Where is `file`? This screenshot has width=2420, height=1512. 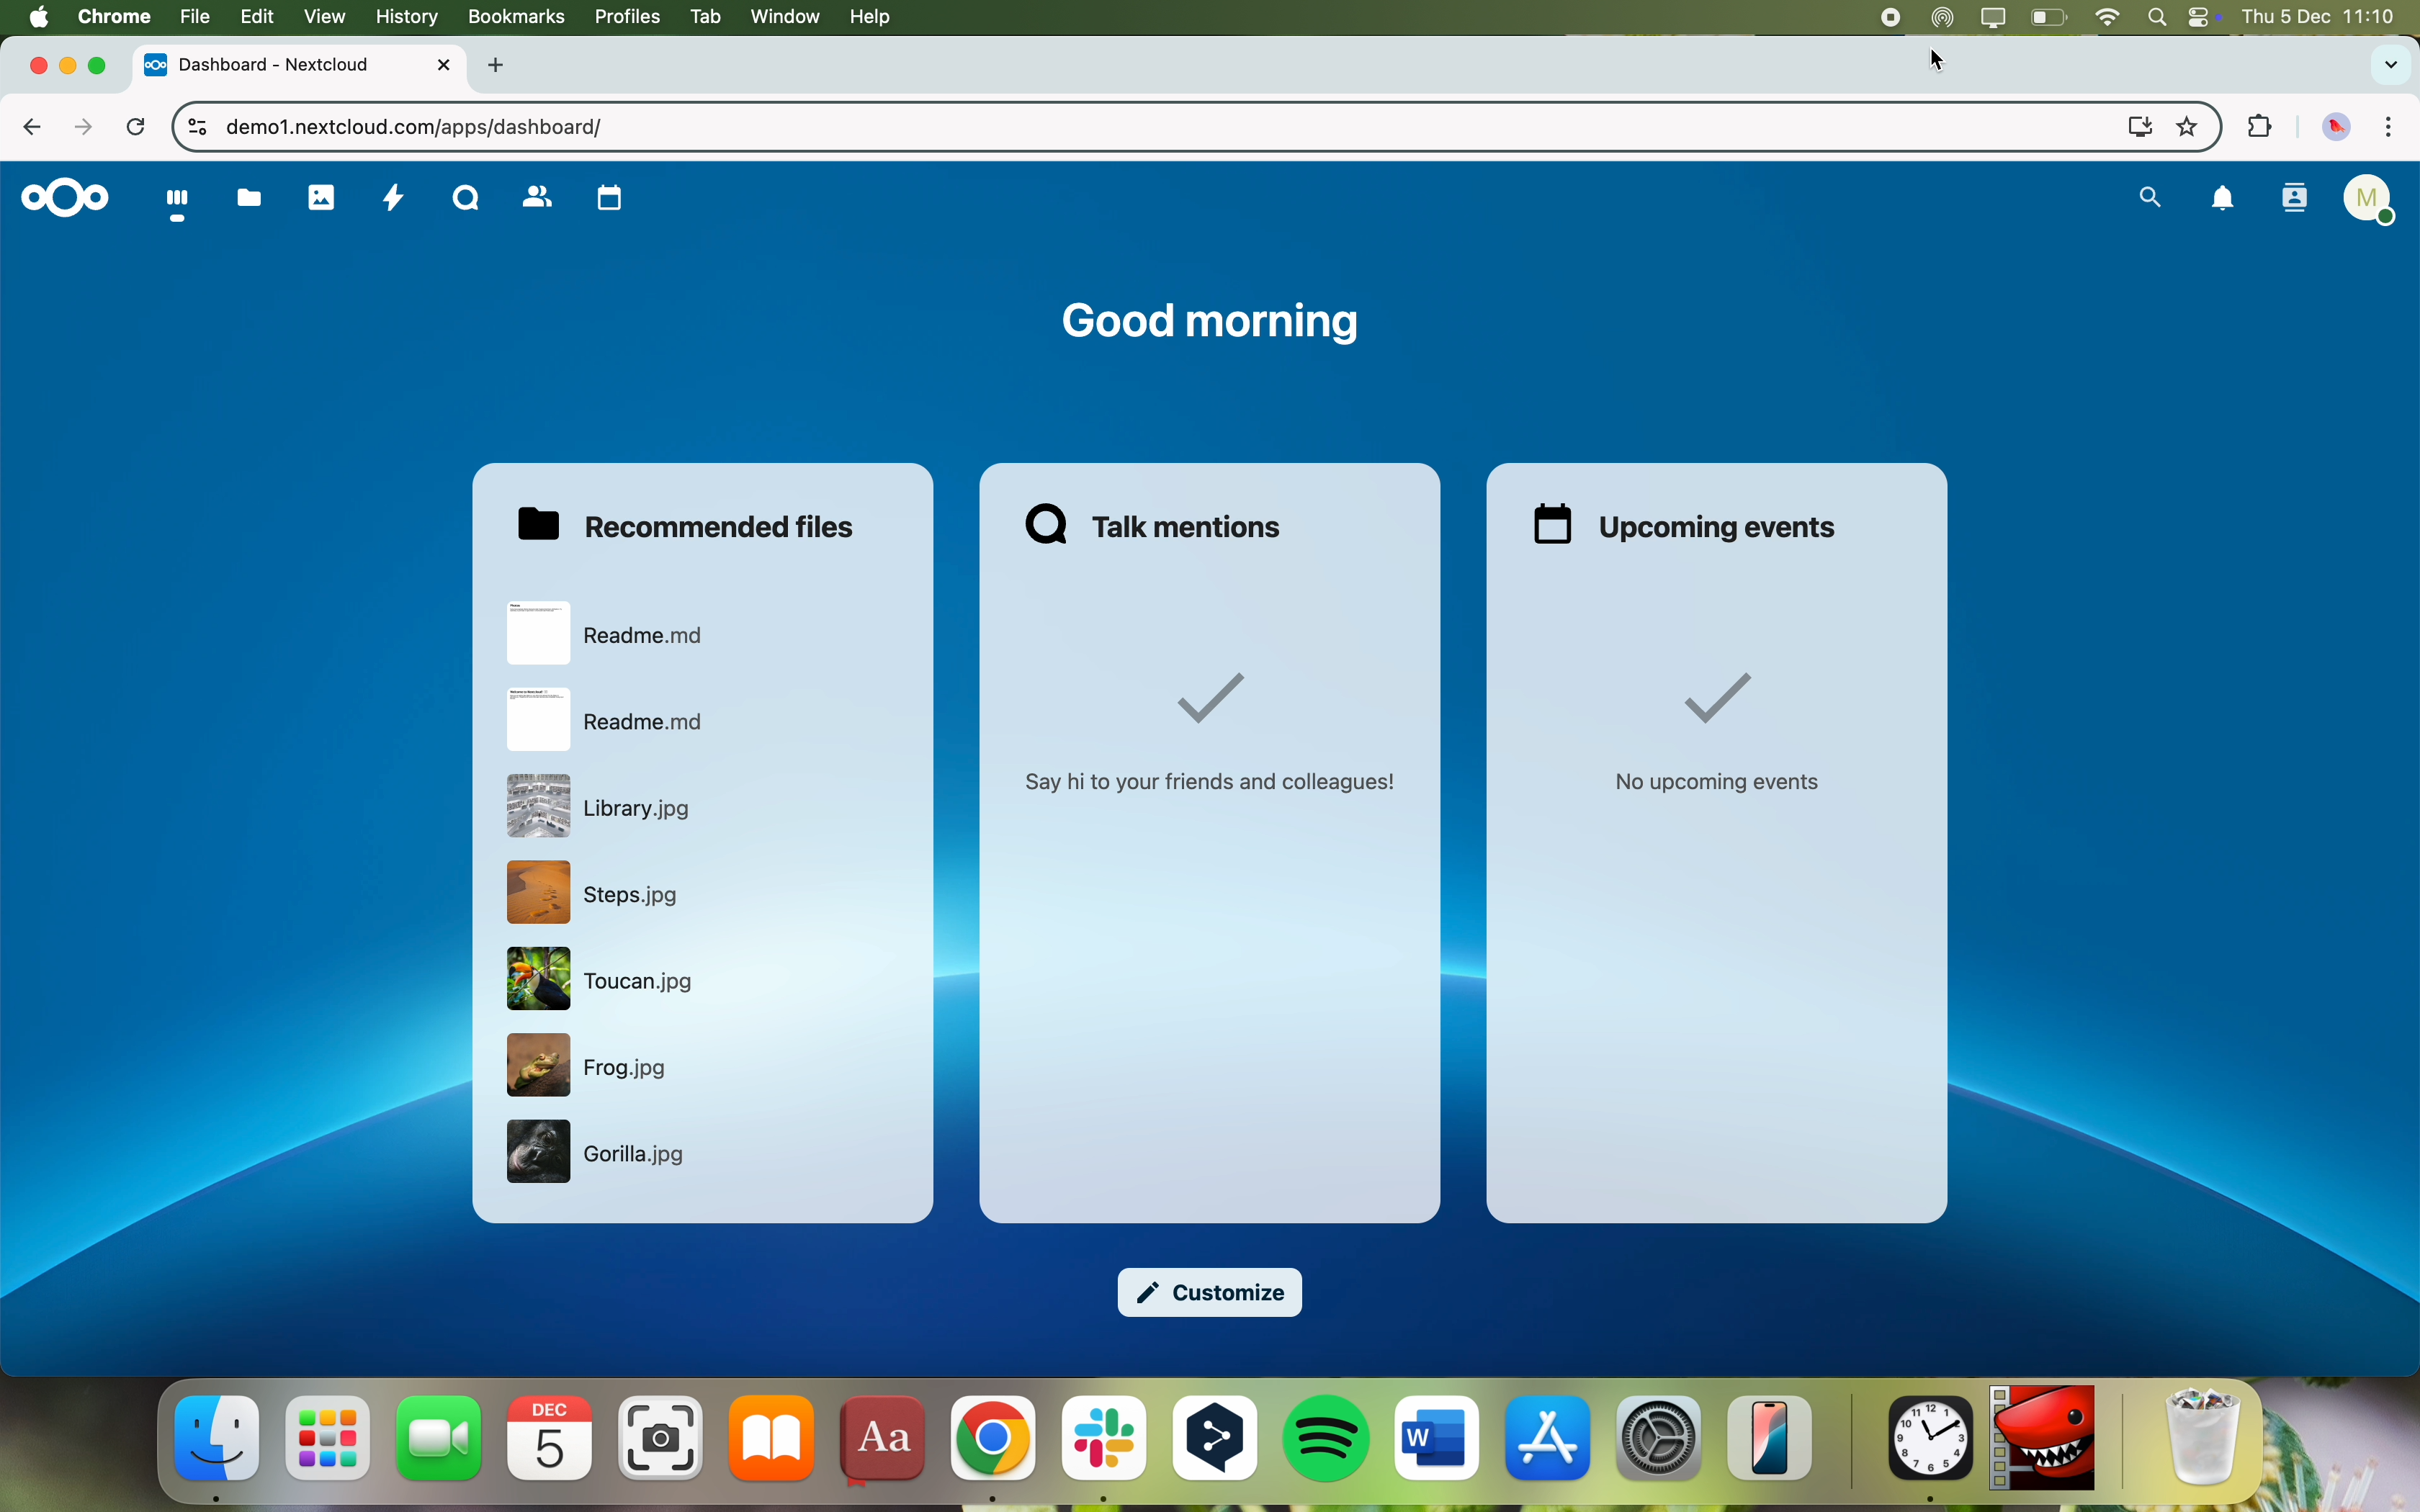
file is located at coordinates (612, 721).